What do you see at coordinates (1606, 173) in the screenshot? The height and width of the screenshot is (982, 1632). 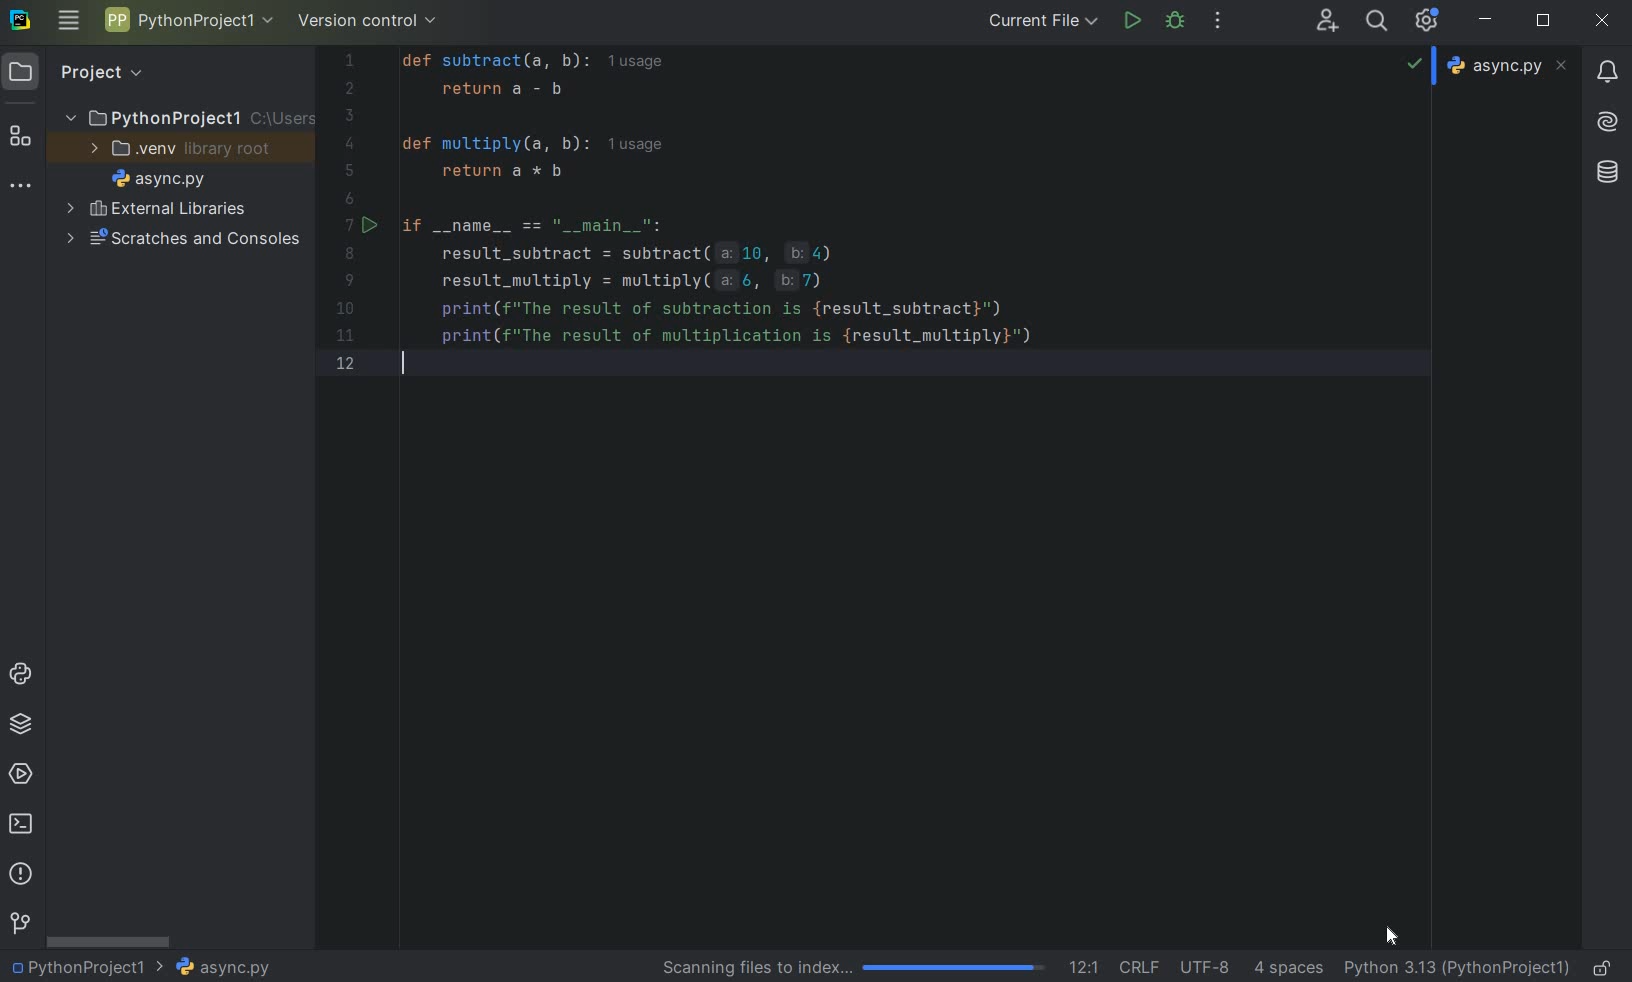 I see `database` at bounding box center [1606, 173].